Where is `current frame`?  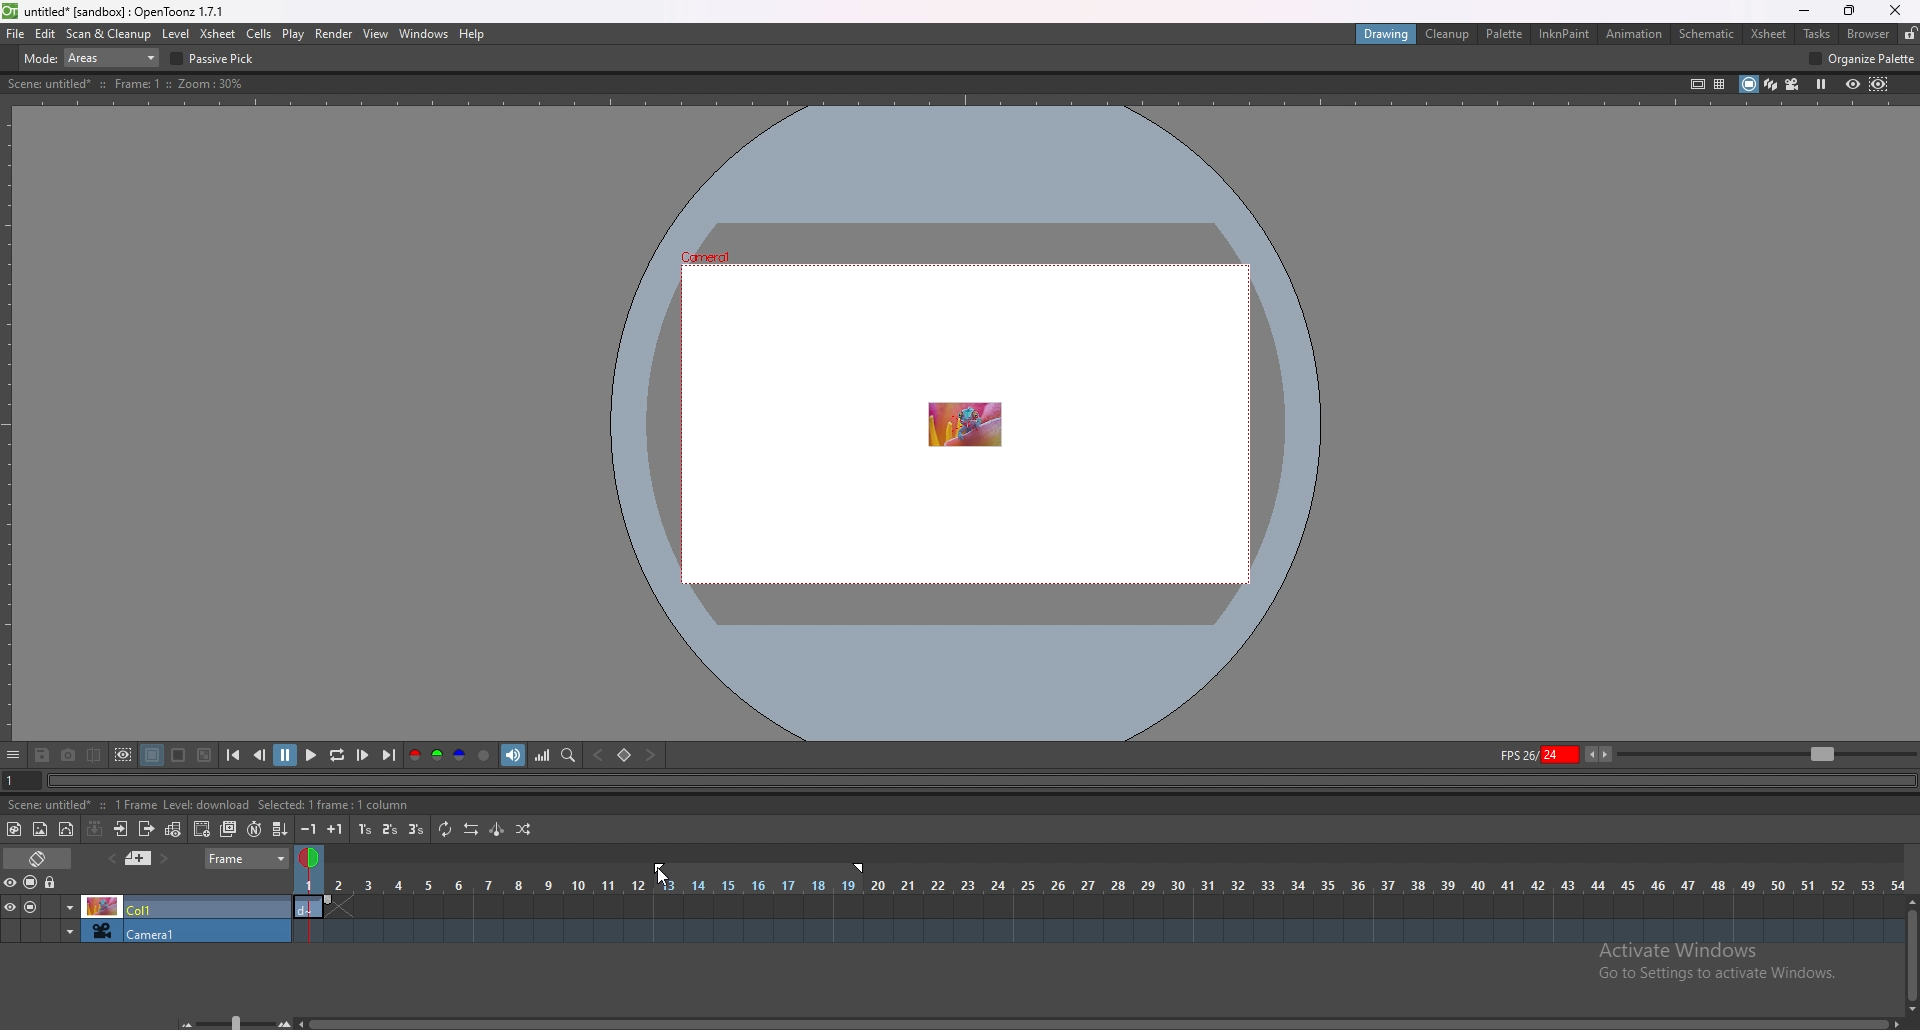
current frame is located at coordinates (17, 784).